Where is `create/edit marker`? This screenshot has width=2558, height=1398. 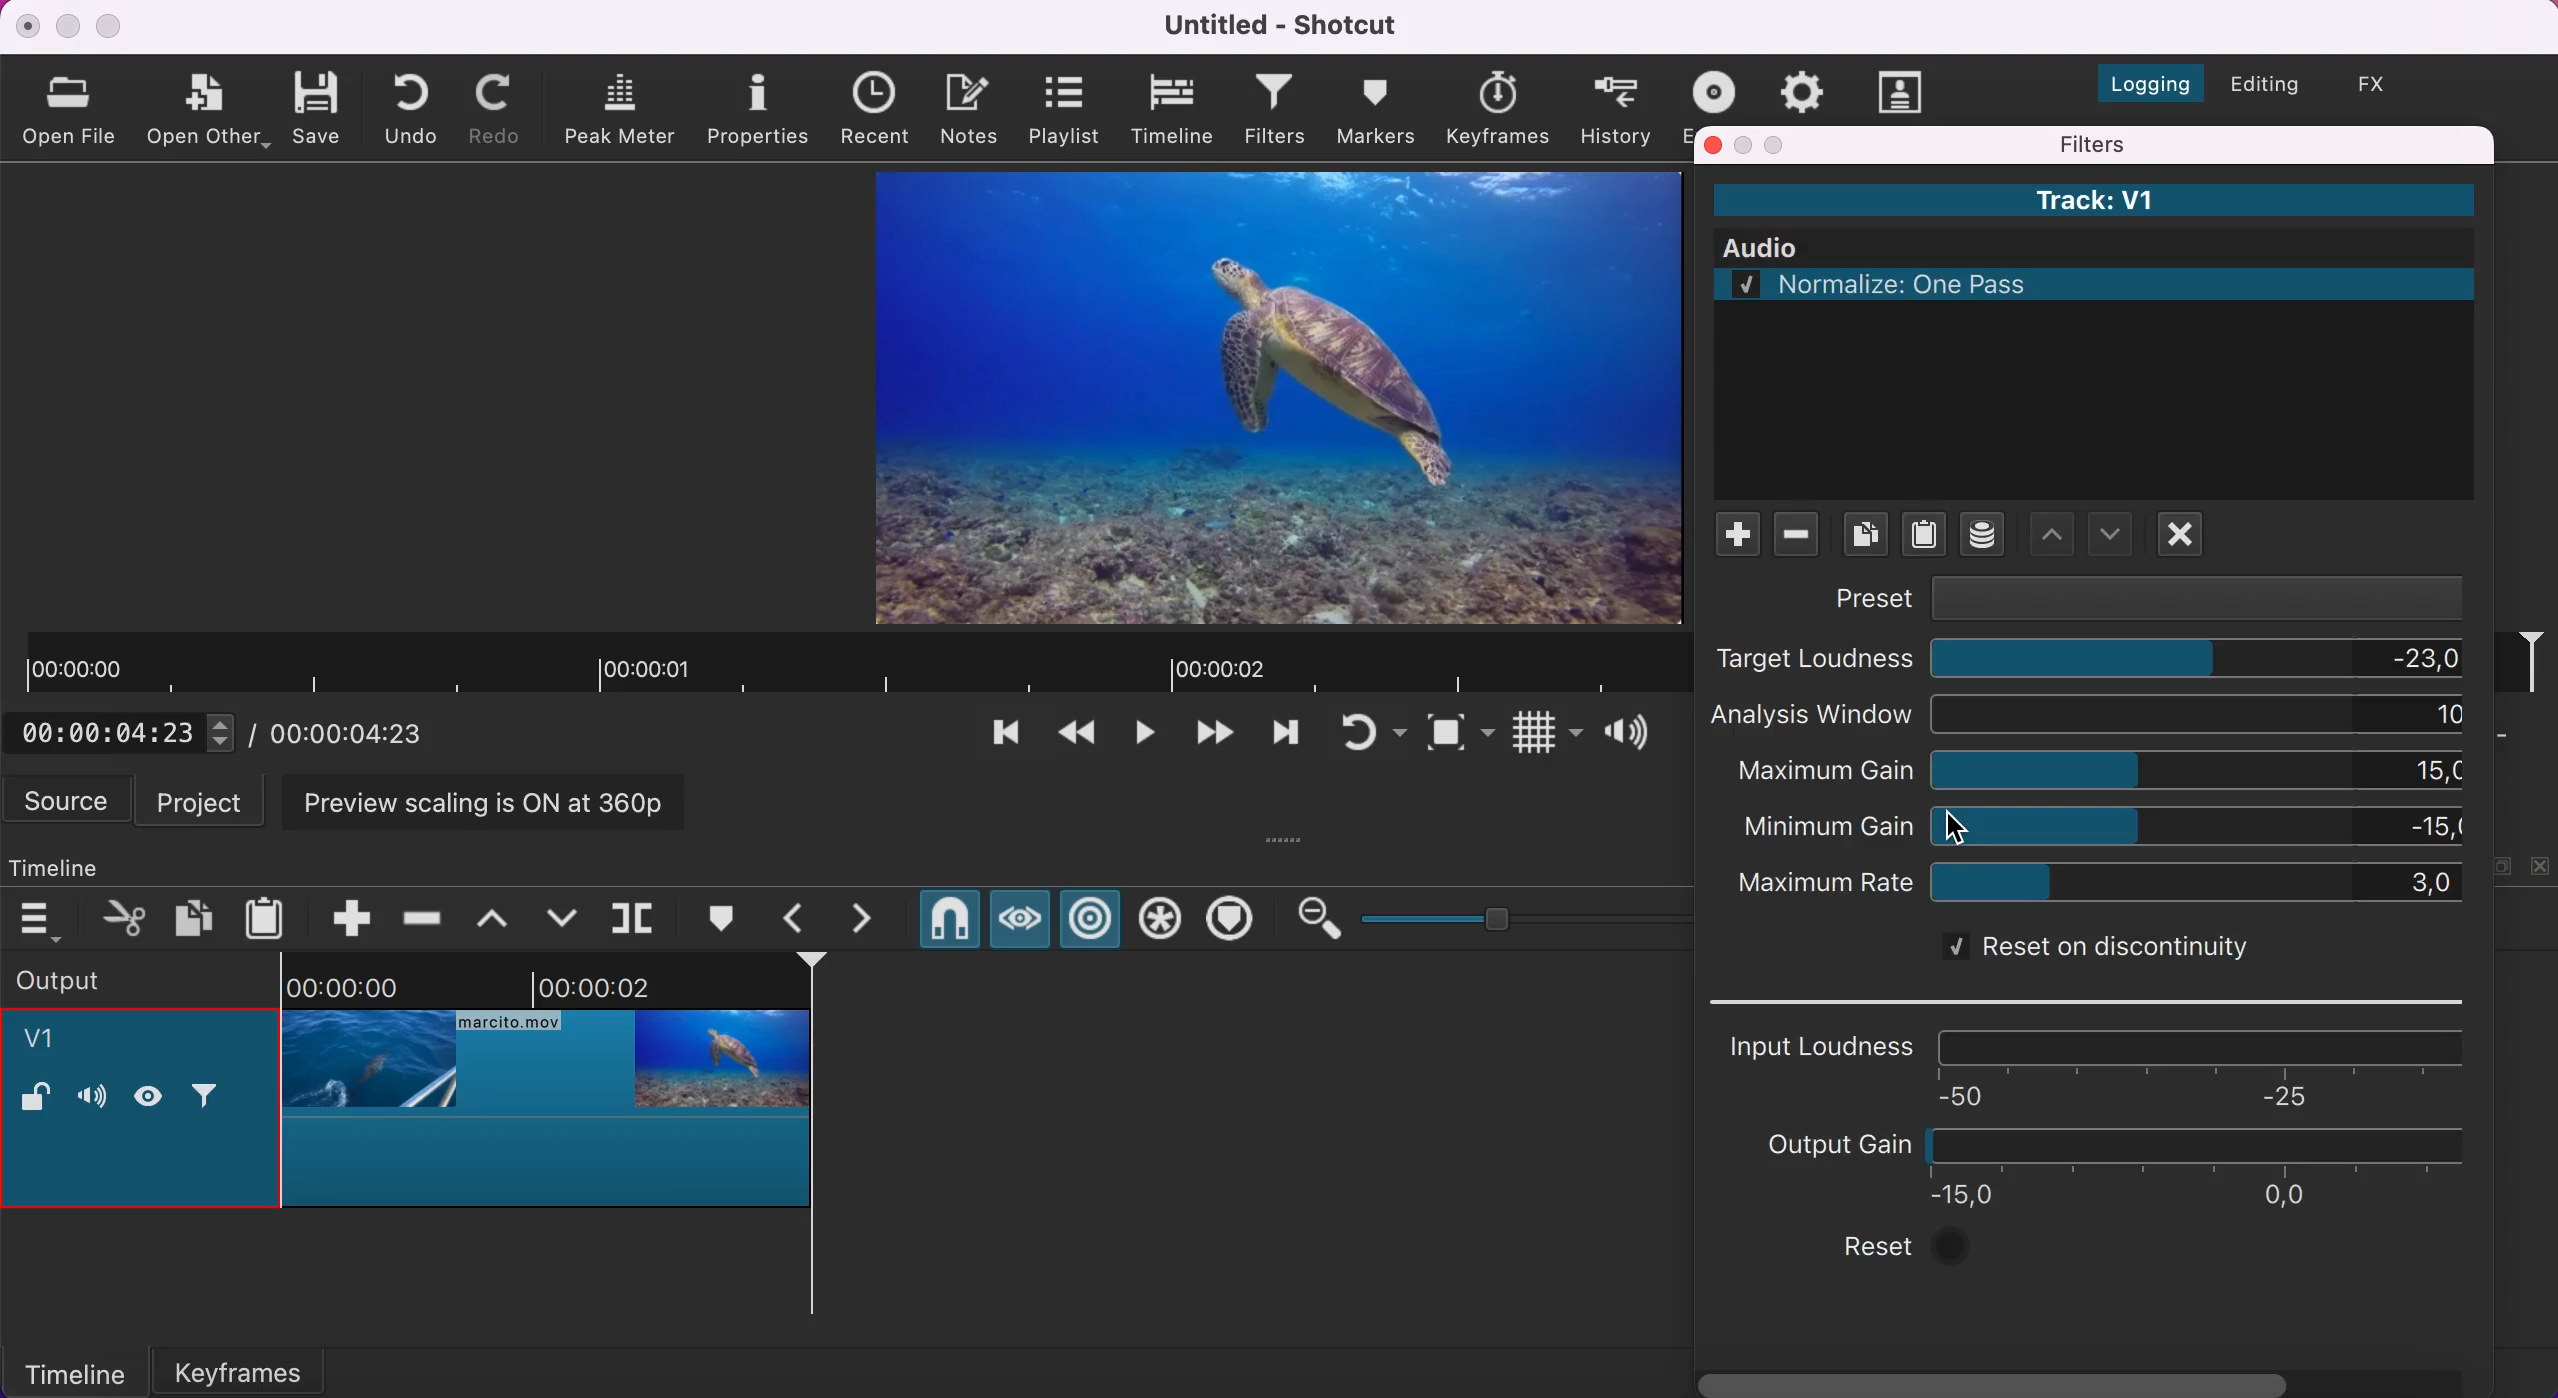 create/edit marker is located at coordinates (727, 919).